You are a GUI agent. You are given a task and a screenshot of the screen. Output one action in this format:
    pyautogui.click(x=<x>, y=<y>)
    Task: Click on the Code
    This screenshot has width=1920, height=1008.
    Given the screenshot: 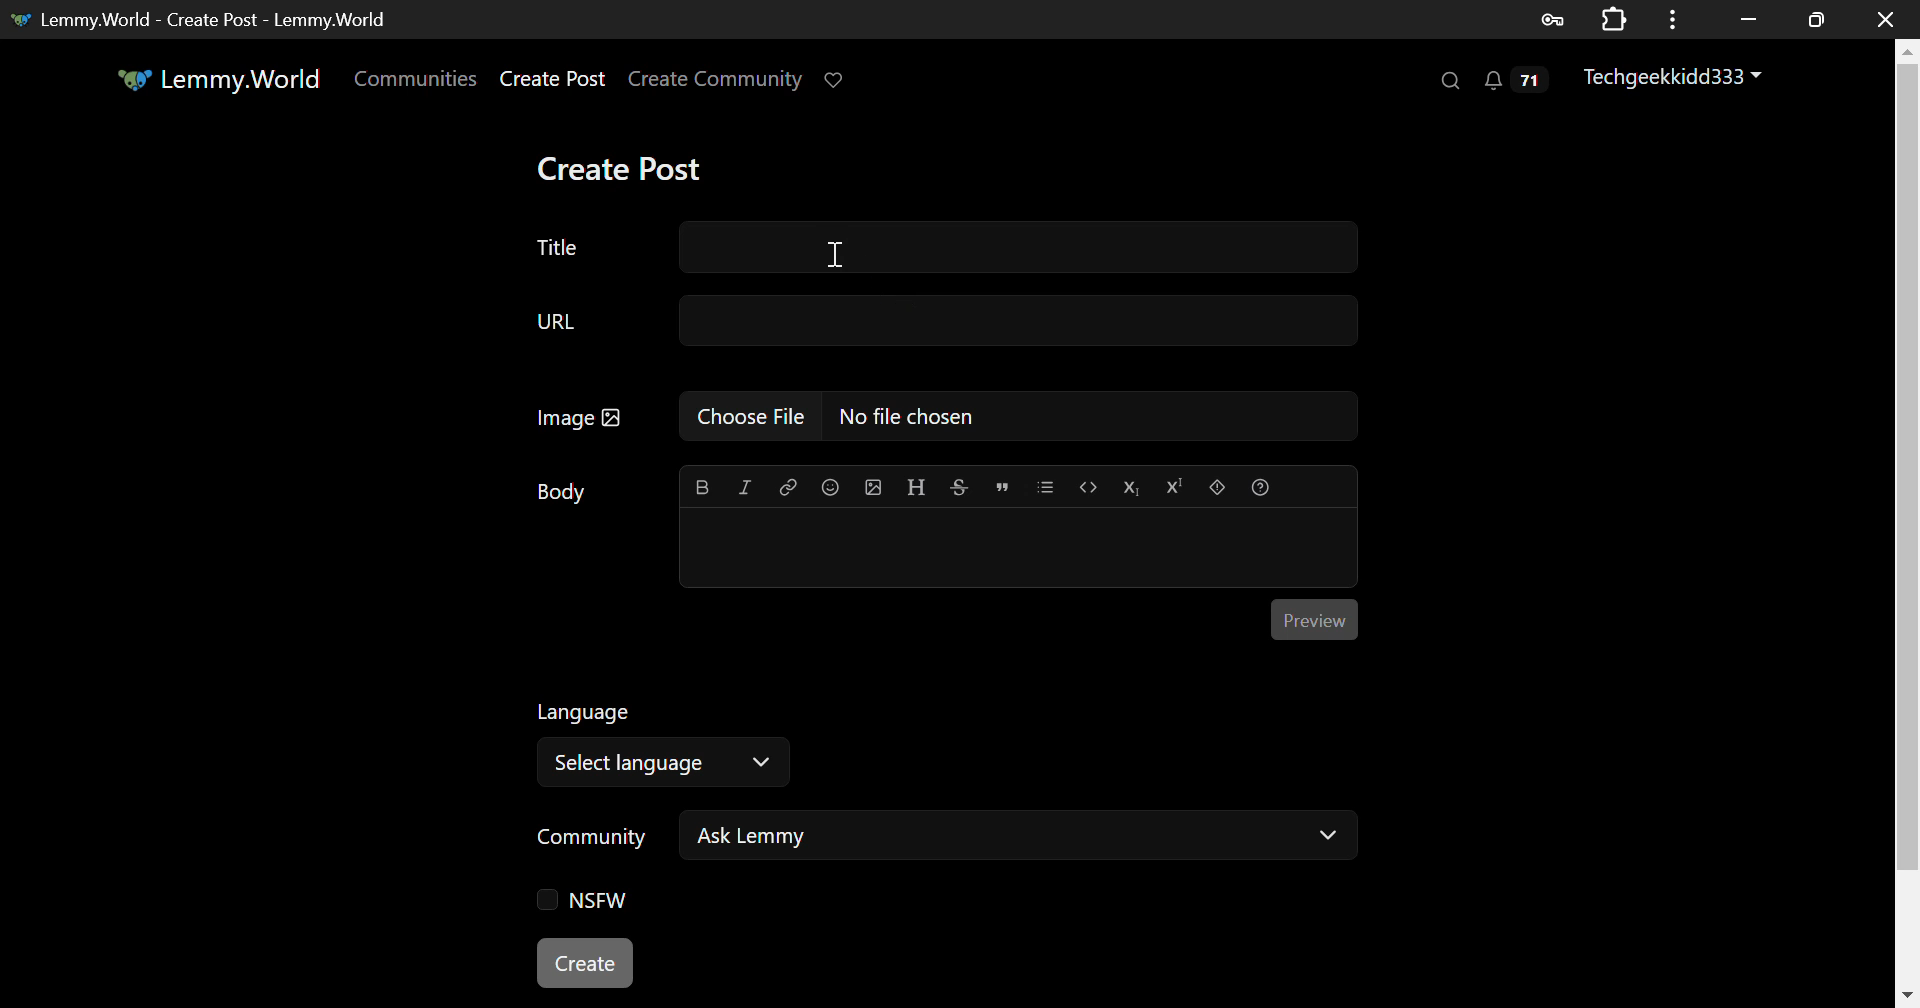 What is the action you would take?
    pyautogui.click(x=1087, y=488)
    